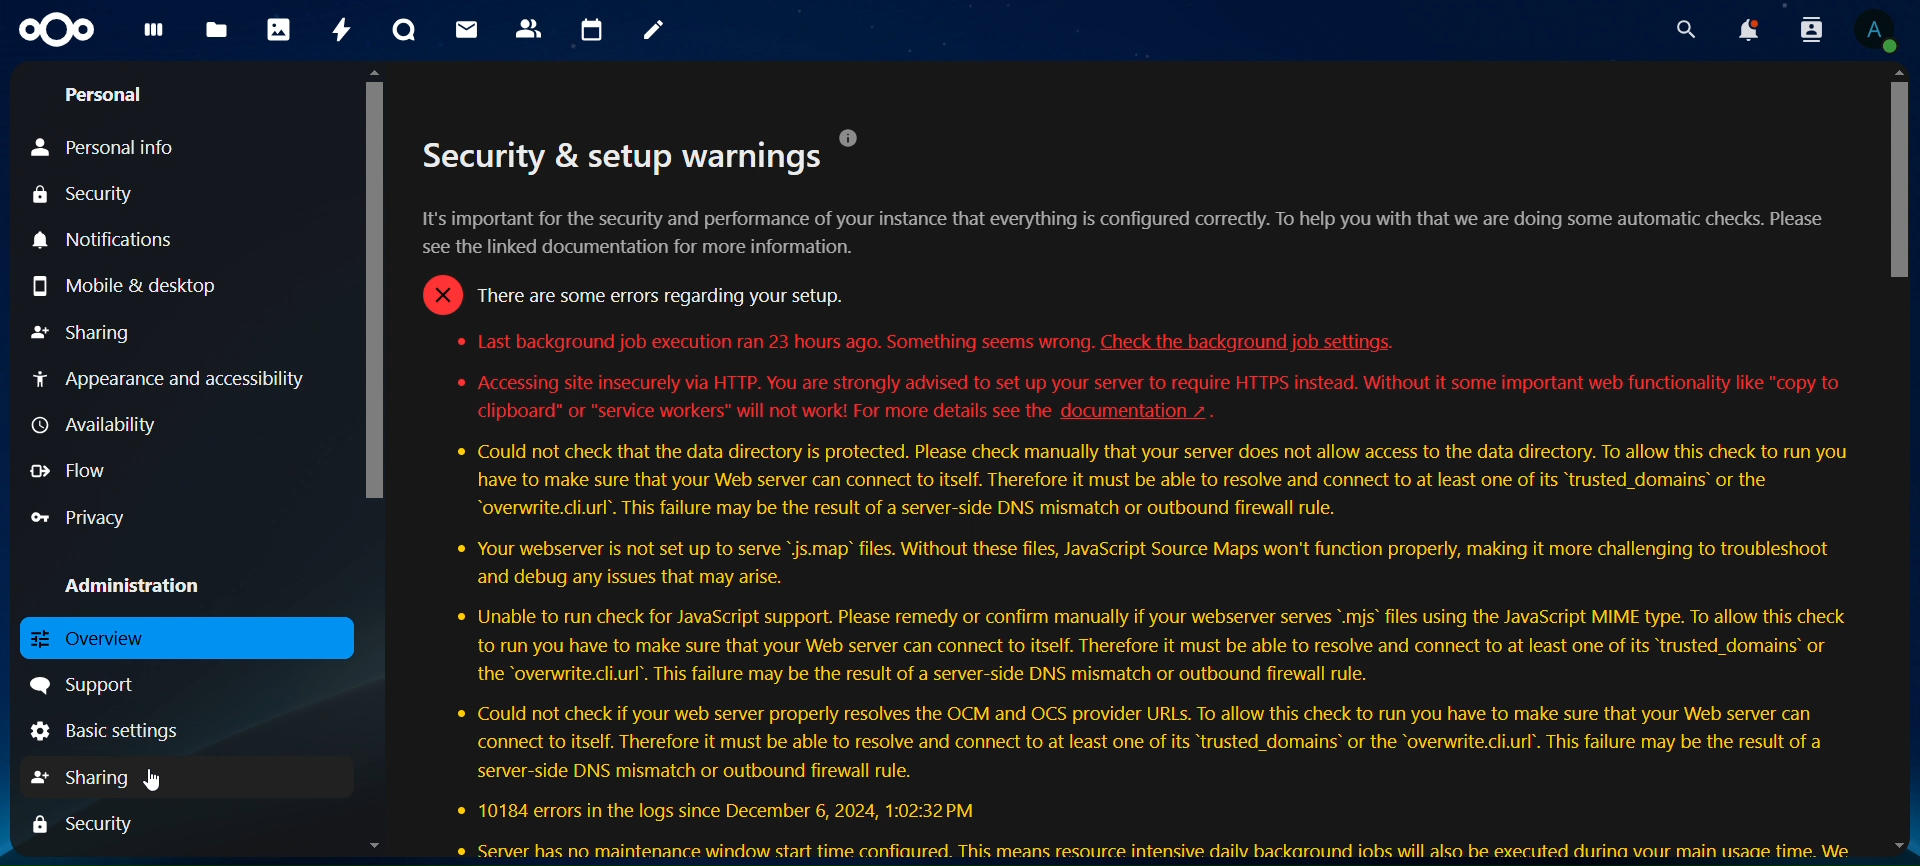 The image size is (1920, 866). I want to click on overview, so click(90, 640).